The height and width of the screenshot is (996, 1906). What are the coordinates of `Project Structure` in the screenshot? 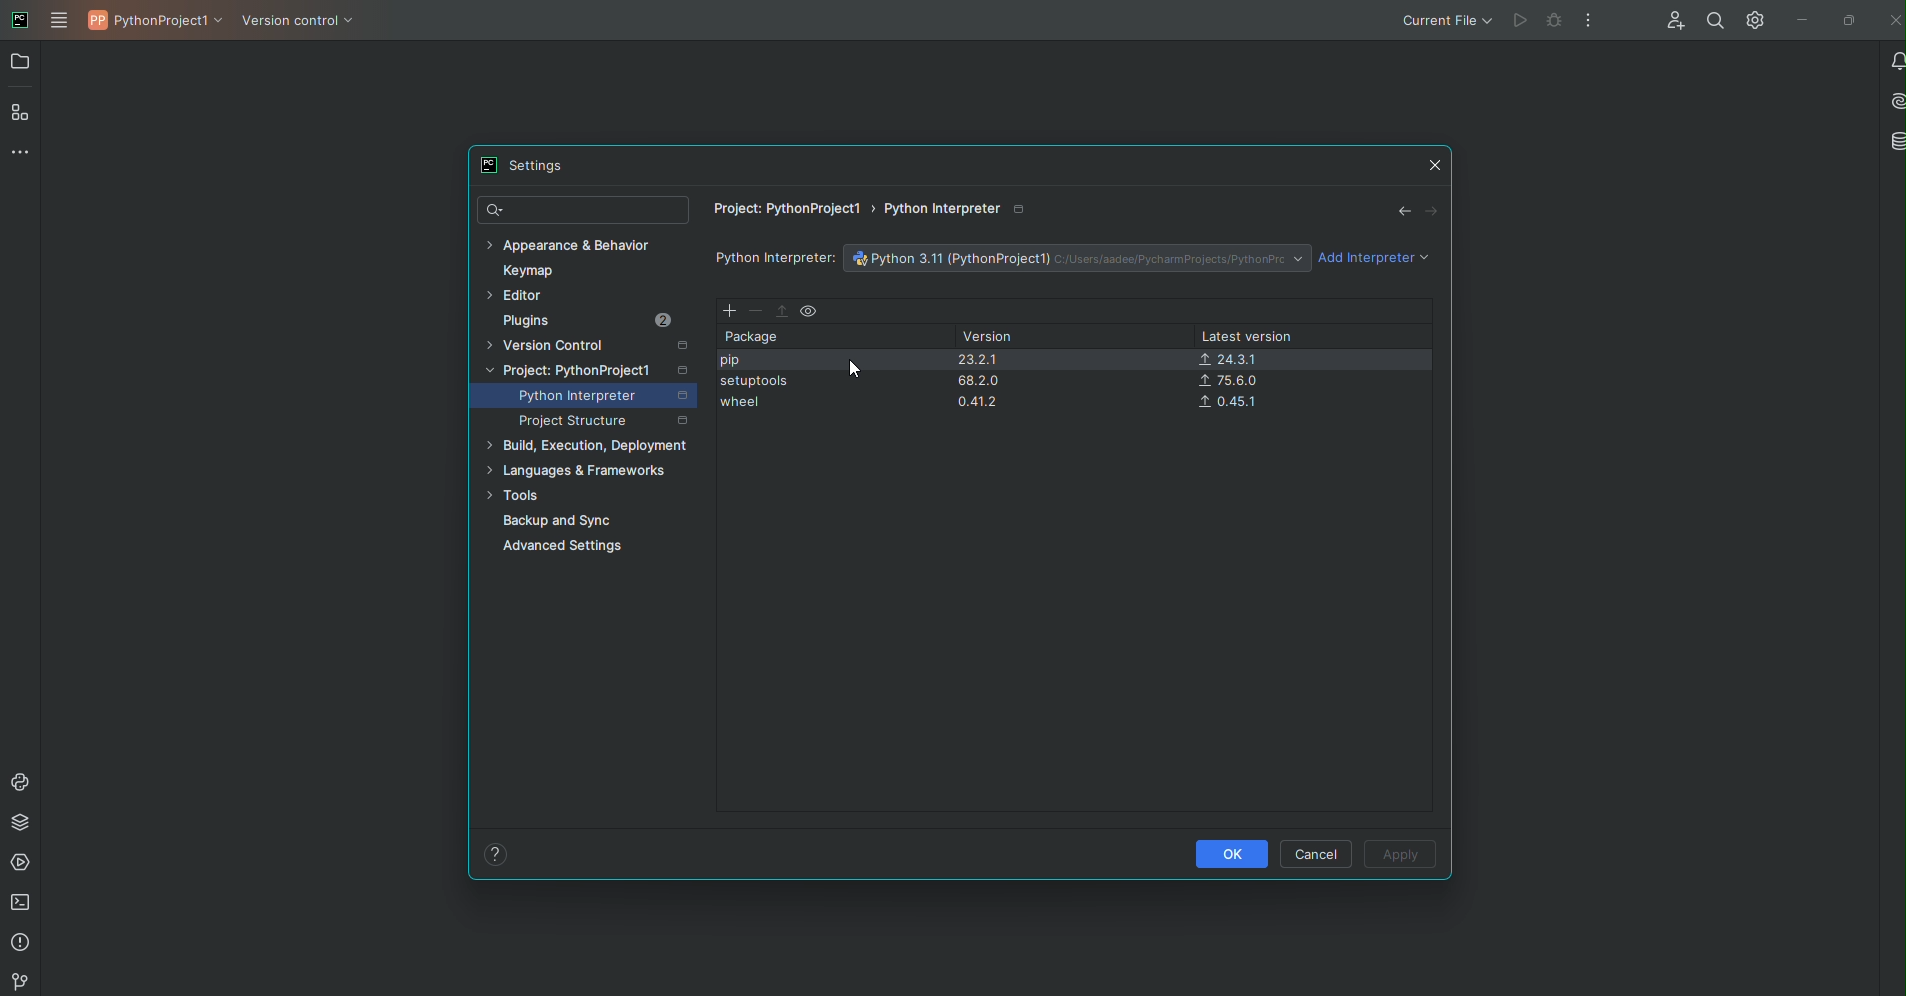 It's located at (604, 424).